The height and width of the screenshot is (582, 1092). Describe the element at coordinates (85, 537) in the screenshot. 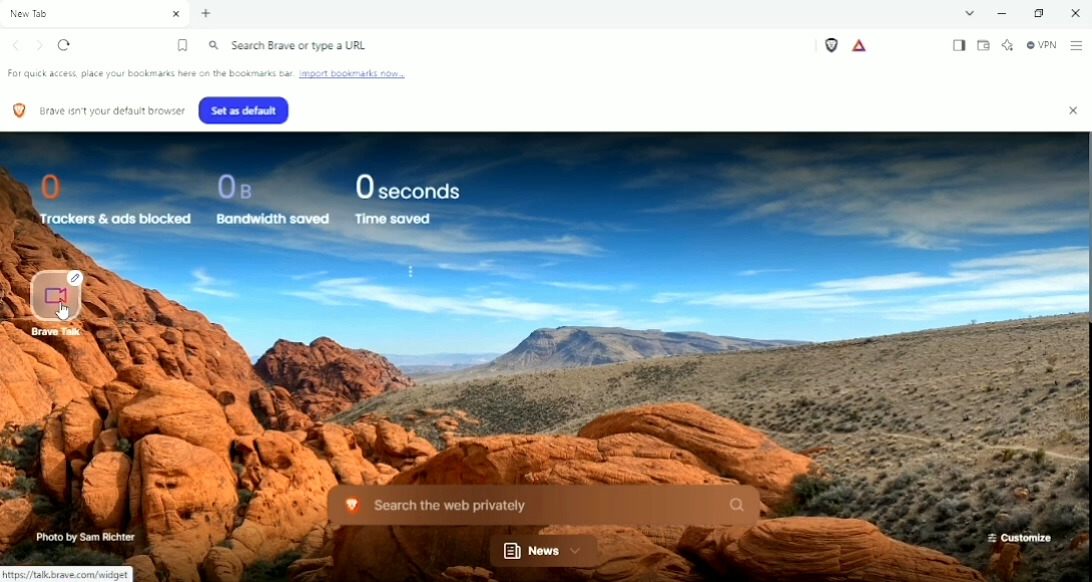

I see `Photo by Sam Richter` at that location.